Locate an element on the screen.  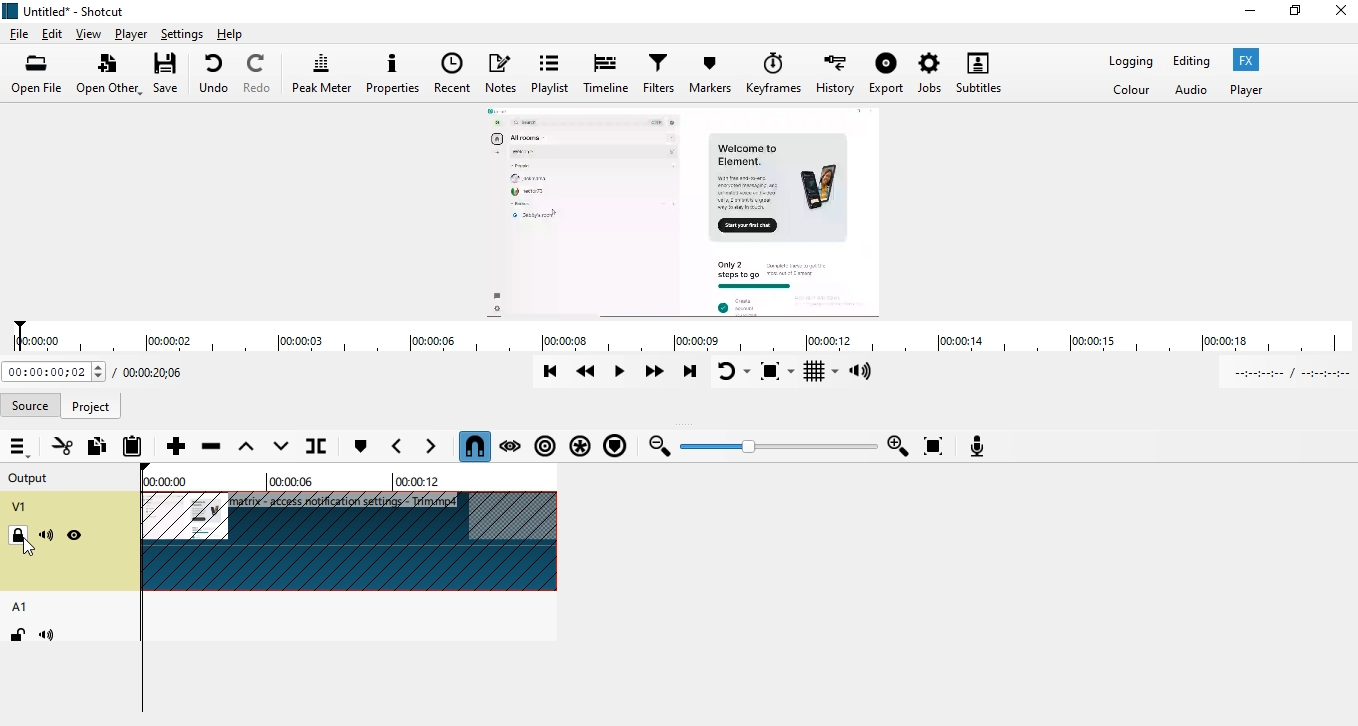
zoom in is located at coordinates (899, 446).